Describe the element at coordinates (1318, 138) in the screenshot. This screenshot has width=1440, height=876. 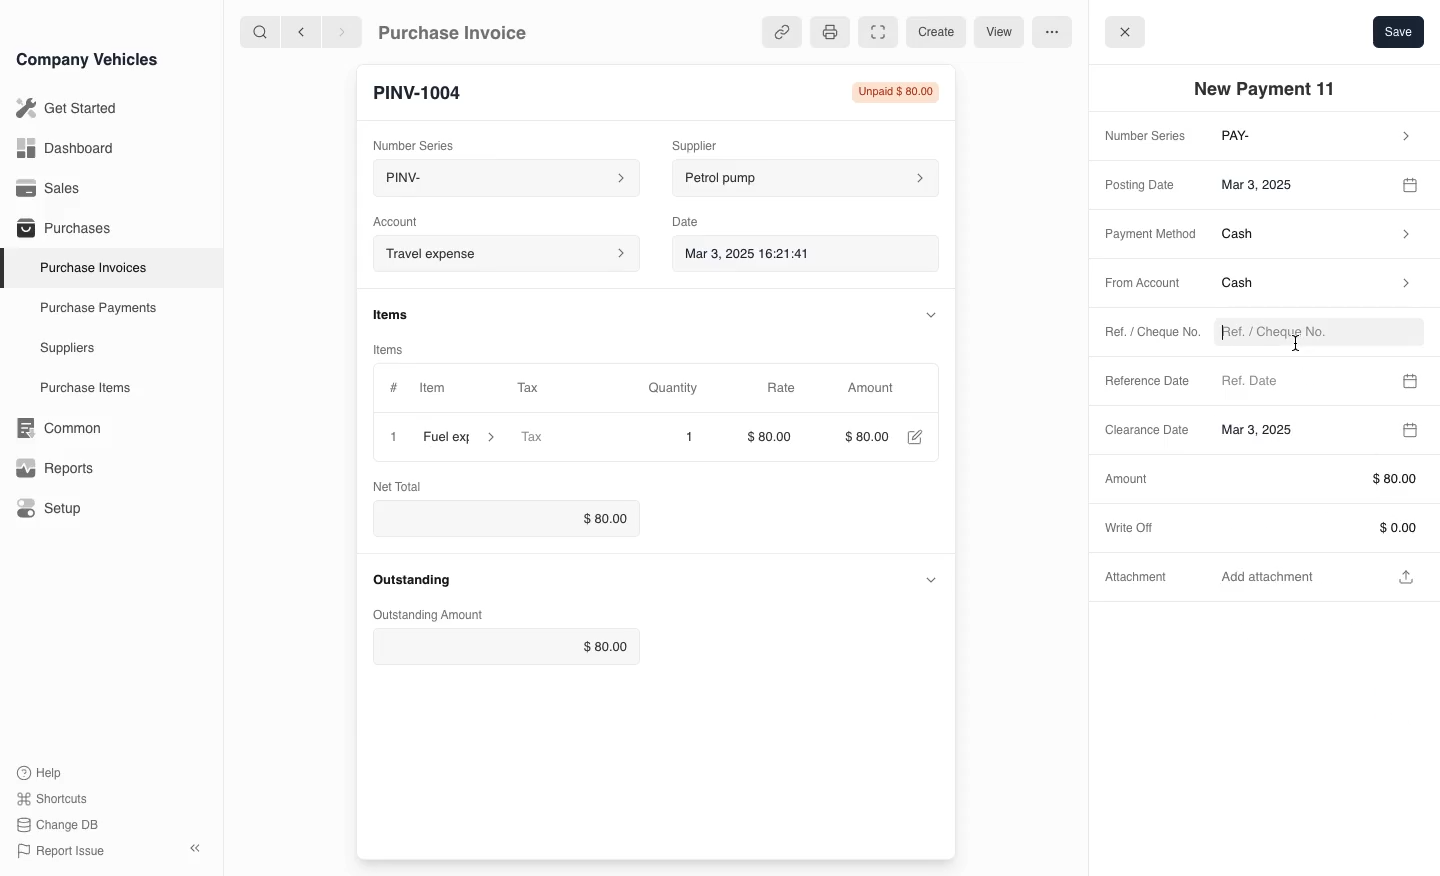
I see `PAY-` at that location.